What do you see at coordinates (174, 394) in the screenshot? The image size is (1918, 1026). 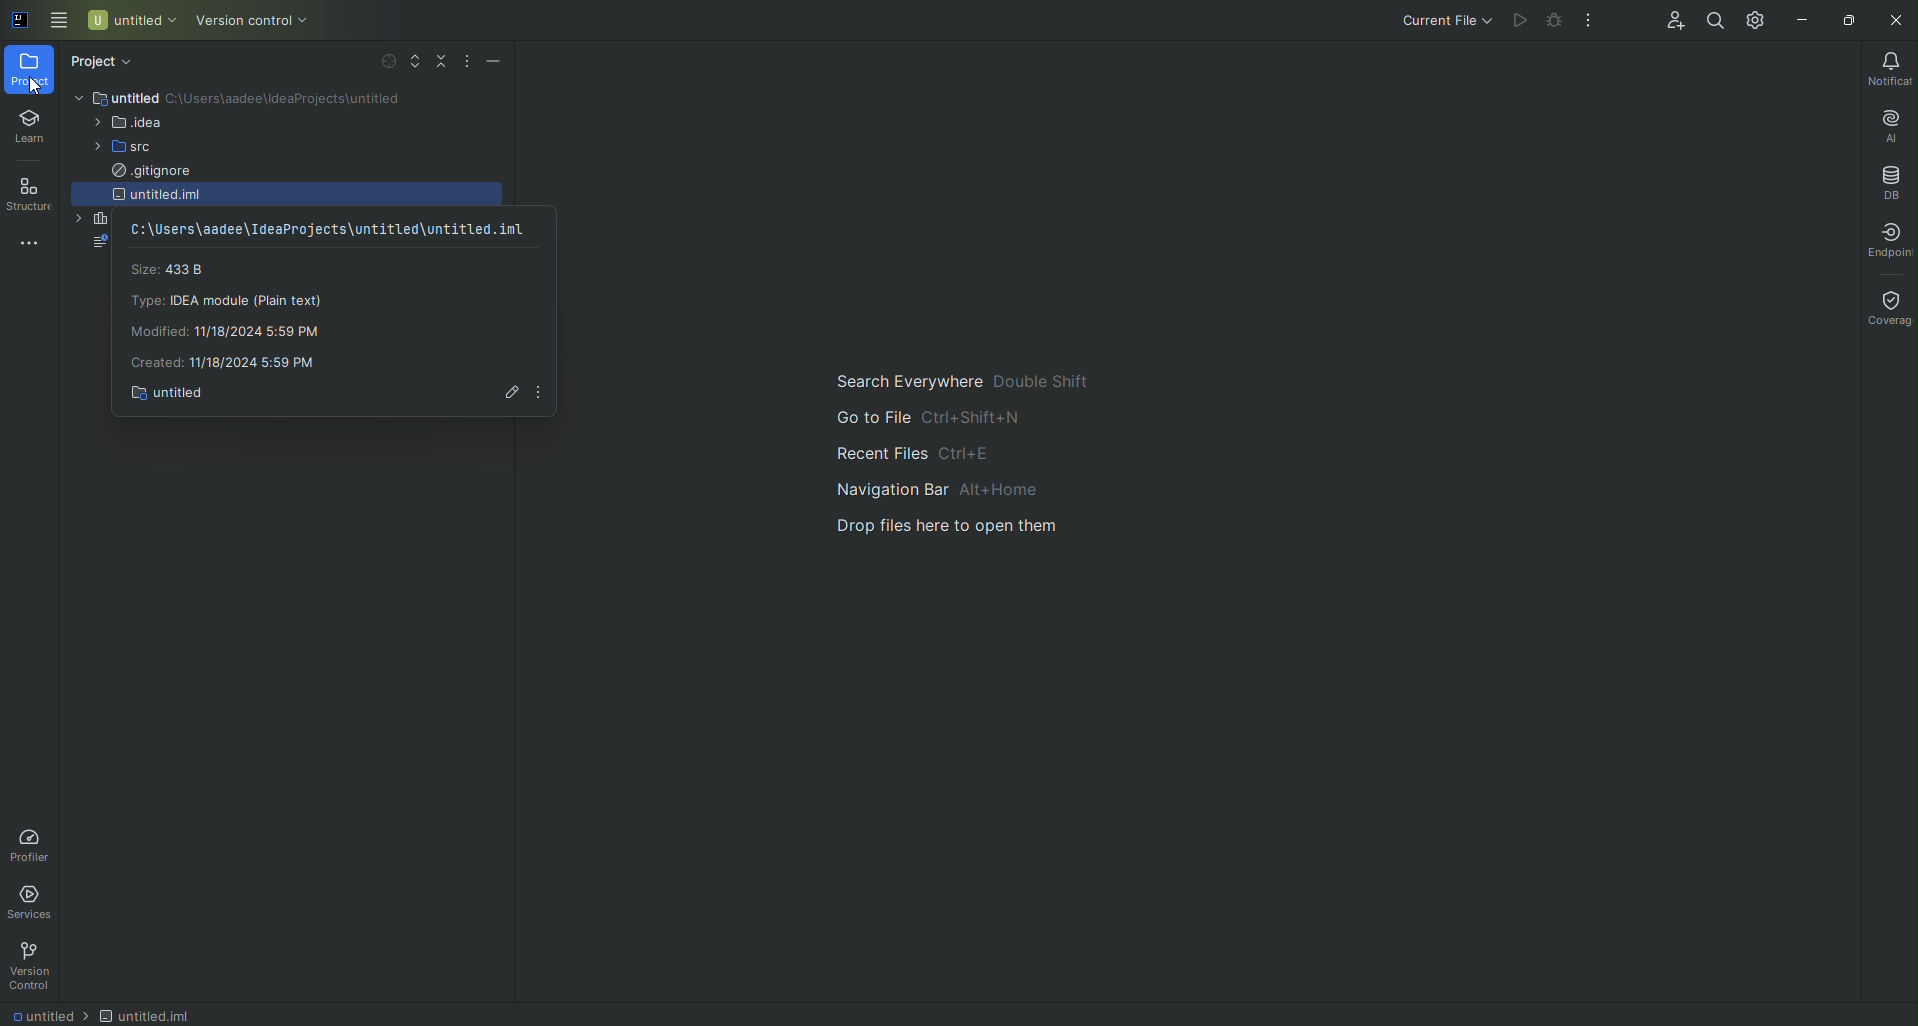 I see `Untitled` at bounding box center [174, 394].